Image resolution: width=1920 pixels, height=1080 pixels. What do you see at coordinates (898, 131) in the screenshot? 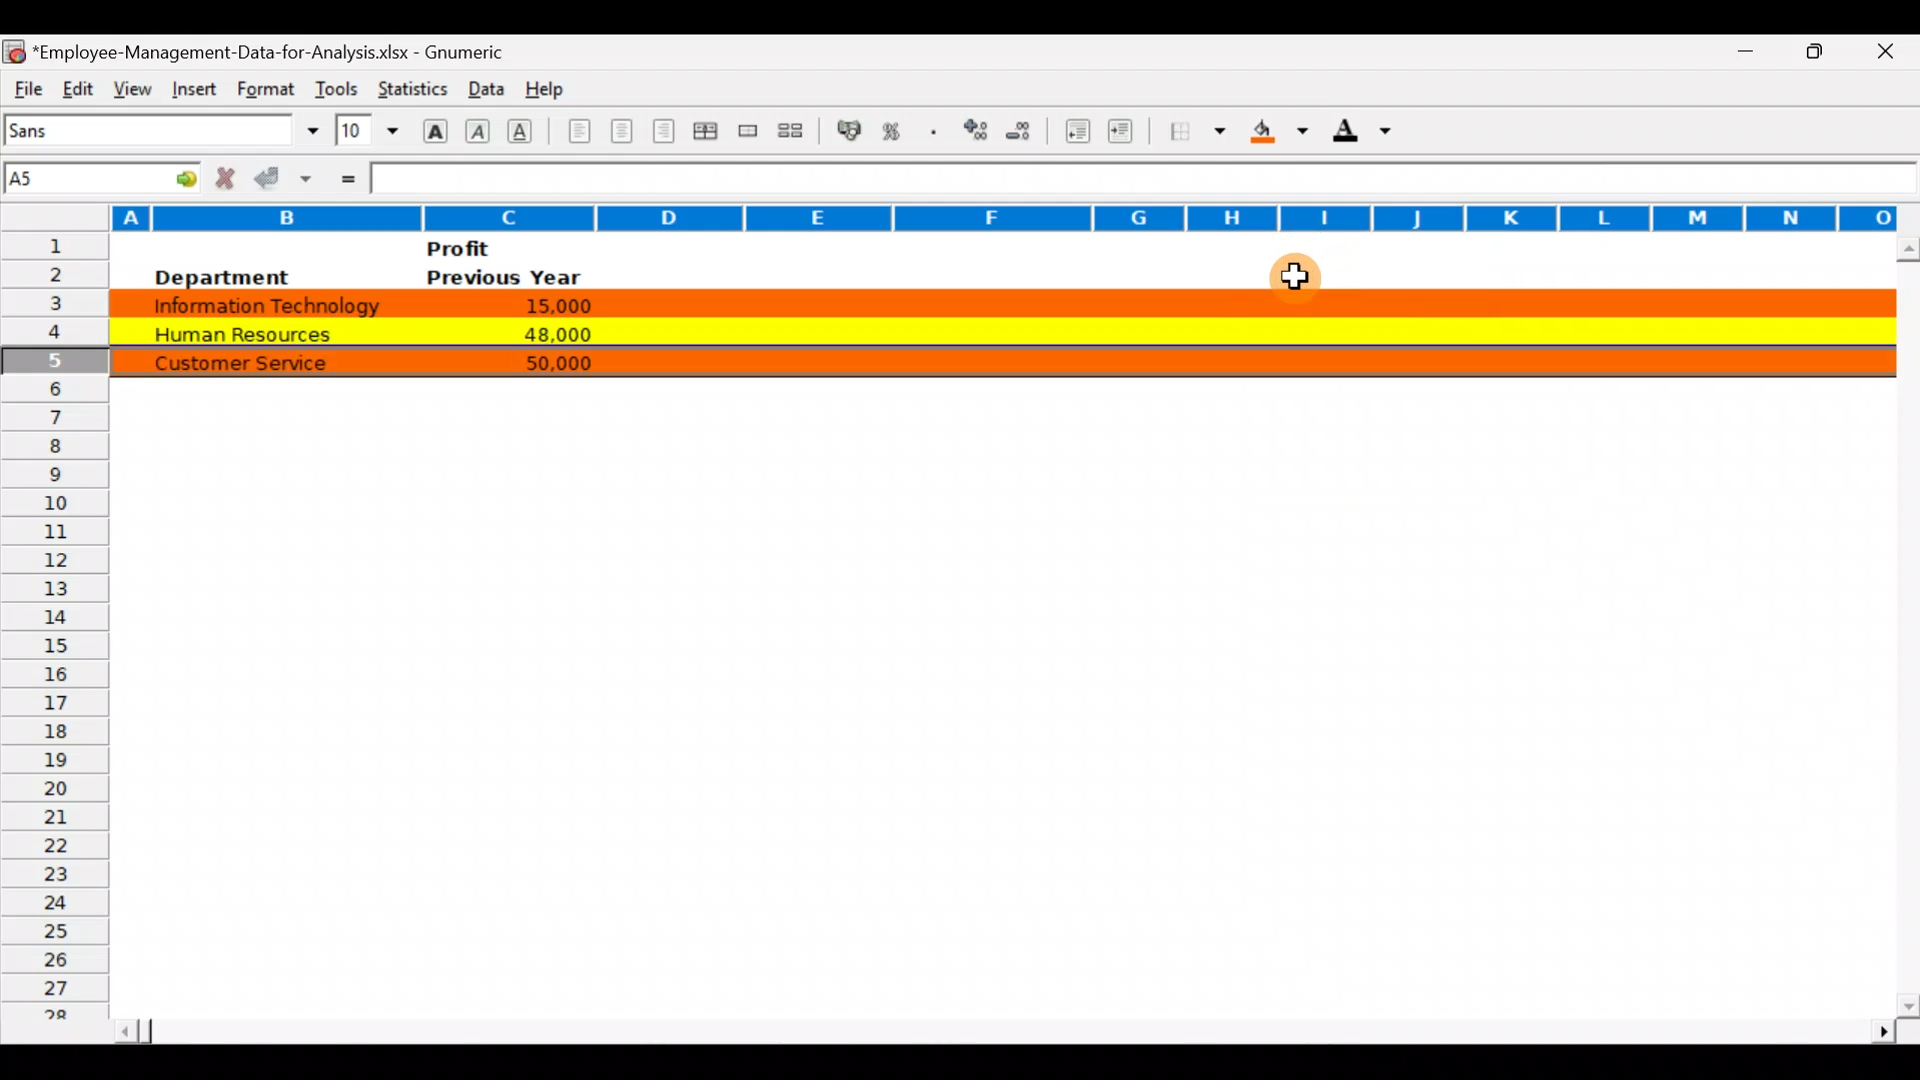
I see `Format selection as percentage` at bounding box center [898, 131].